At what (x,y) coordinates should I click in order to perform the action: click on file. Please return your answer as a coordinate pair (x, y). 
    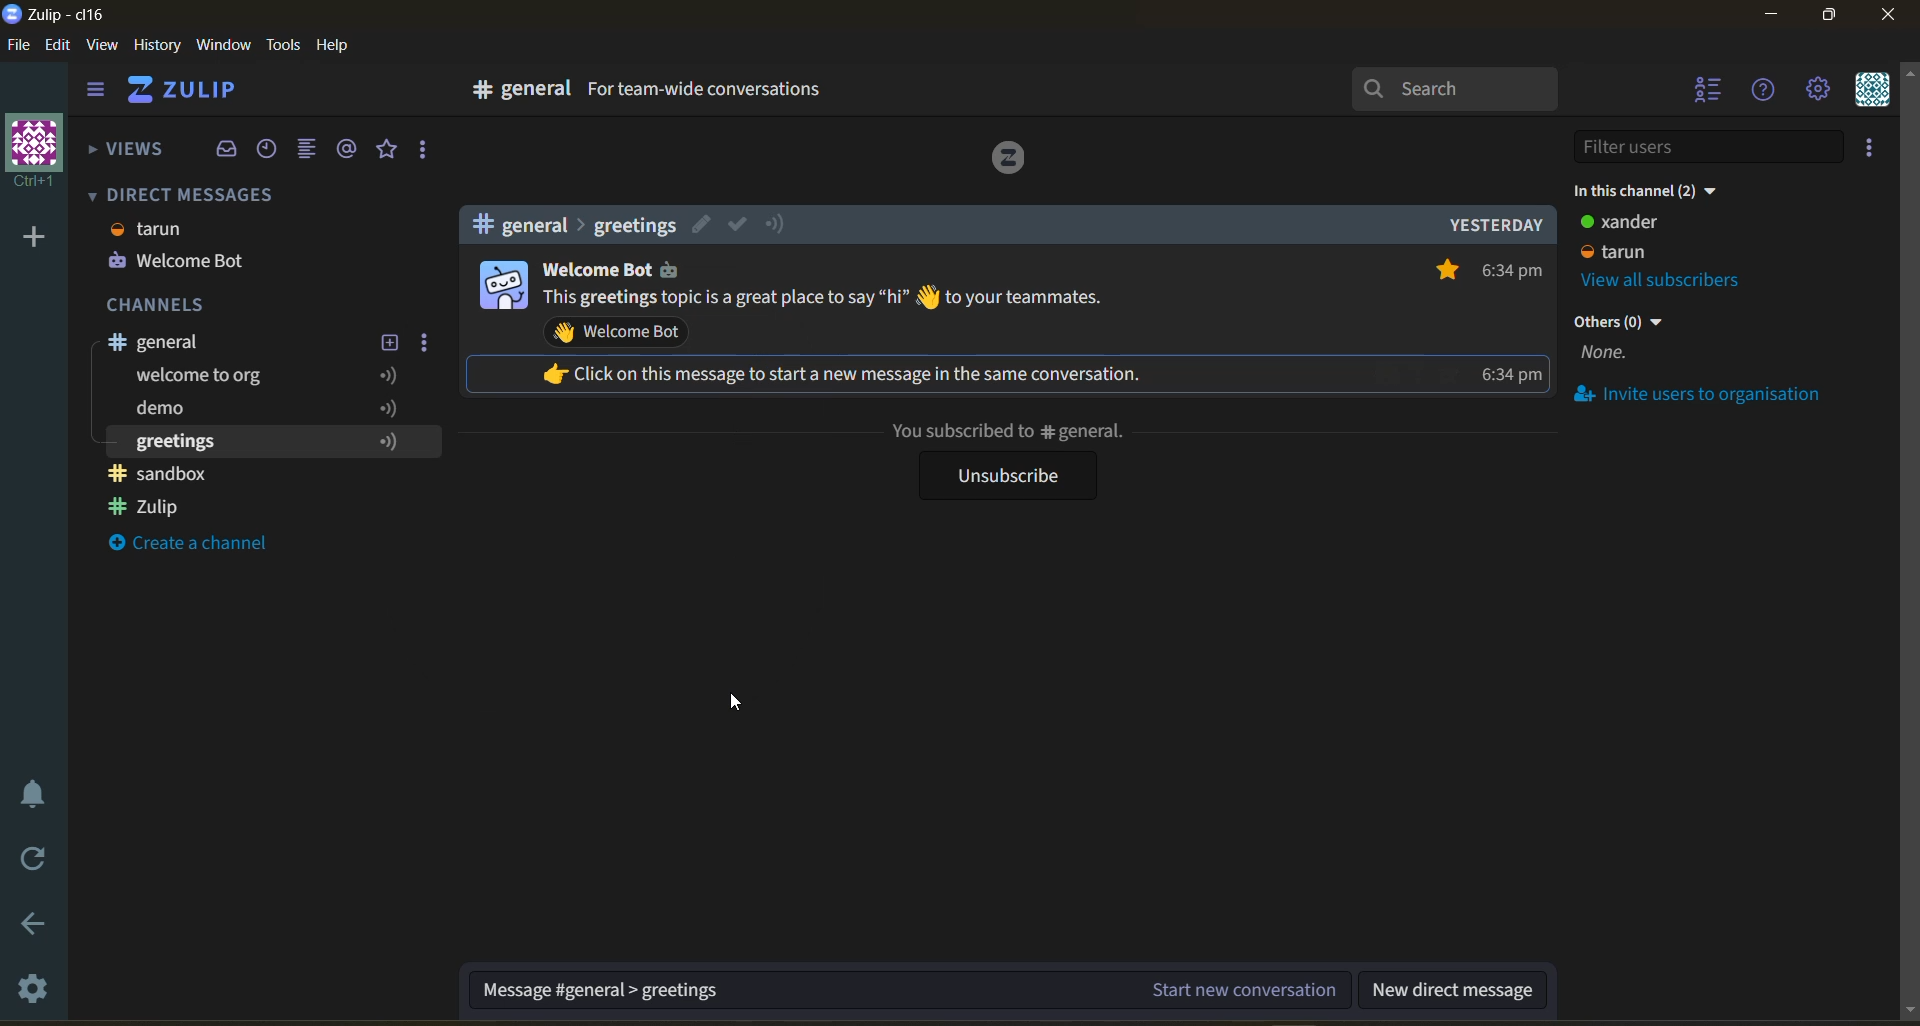
    Looking at the image, I should click on (19, 47).